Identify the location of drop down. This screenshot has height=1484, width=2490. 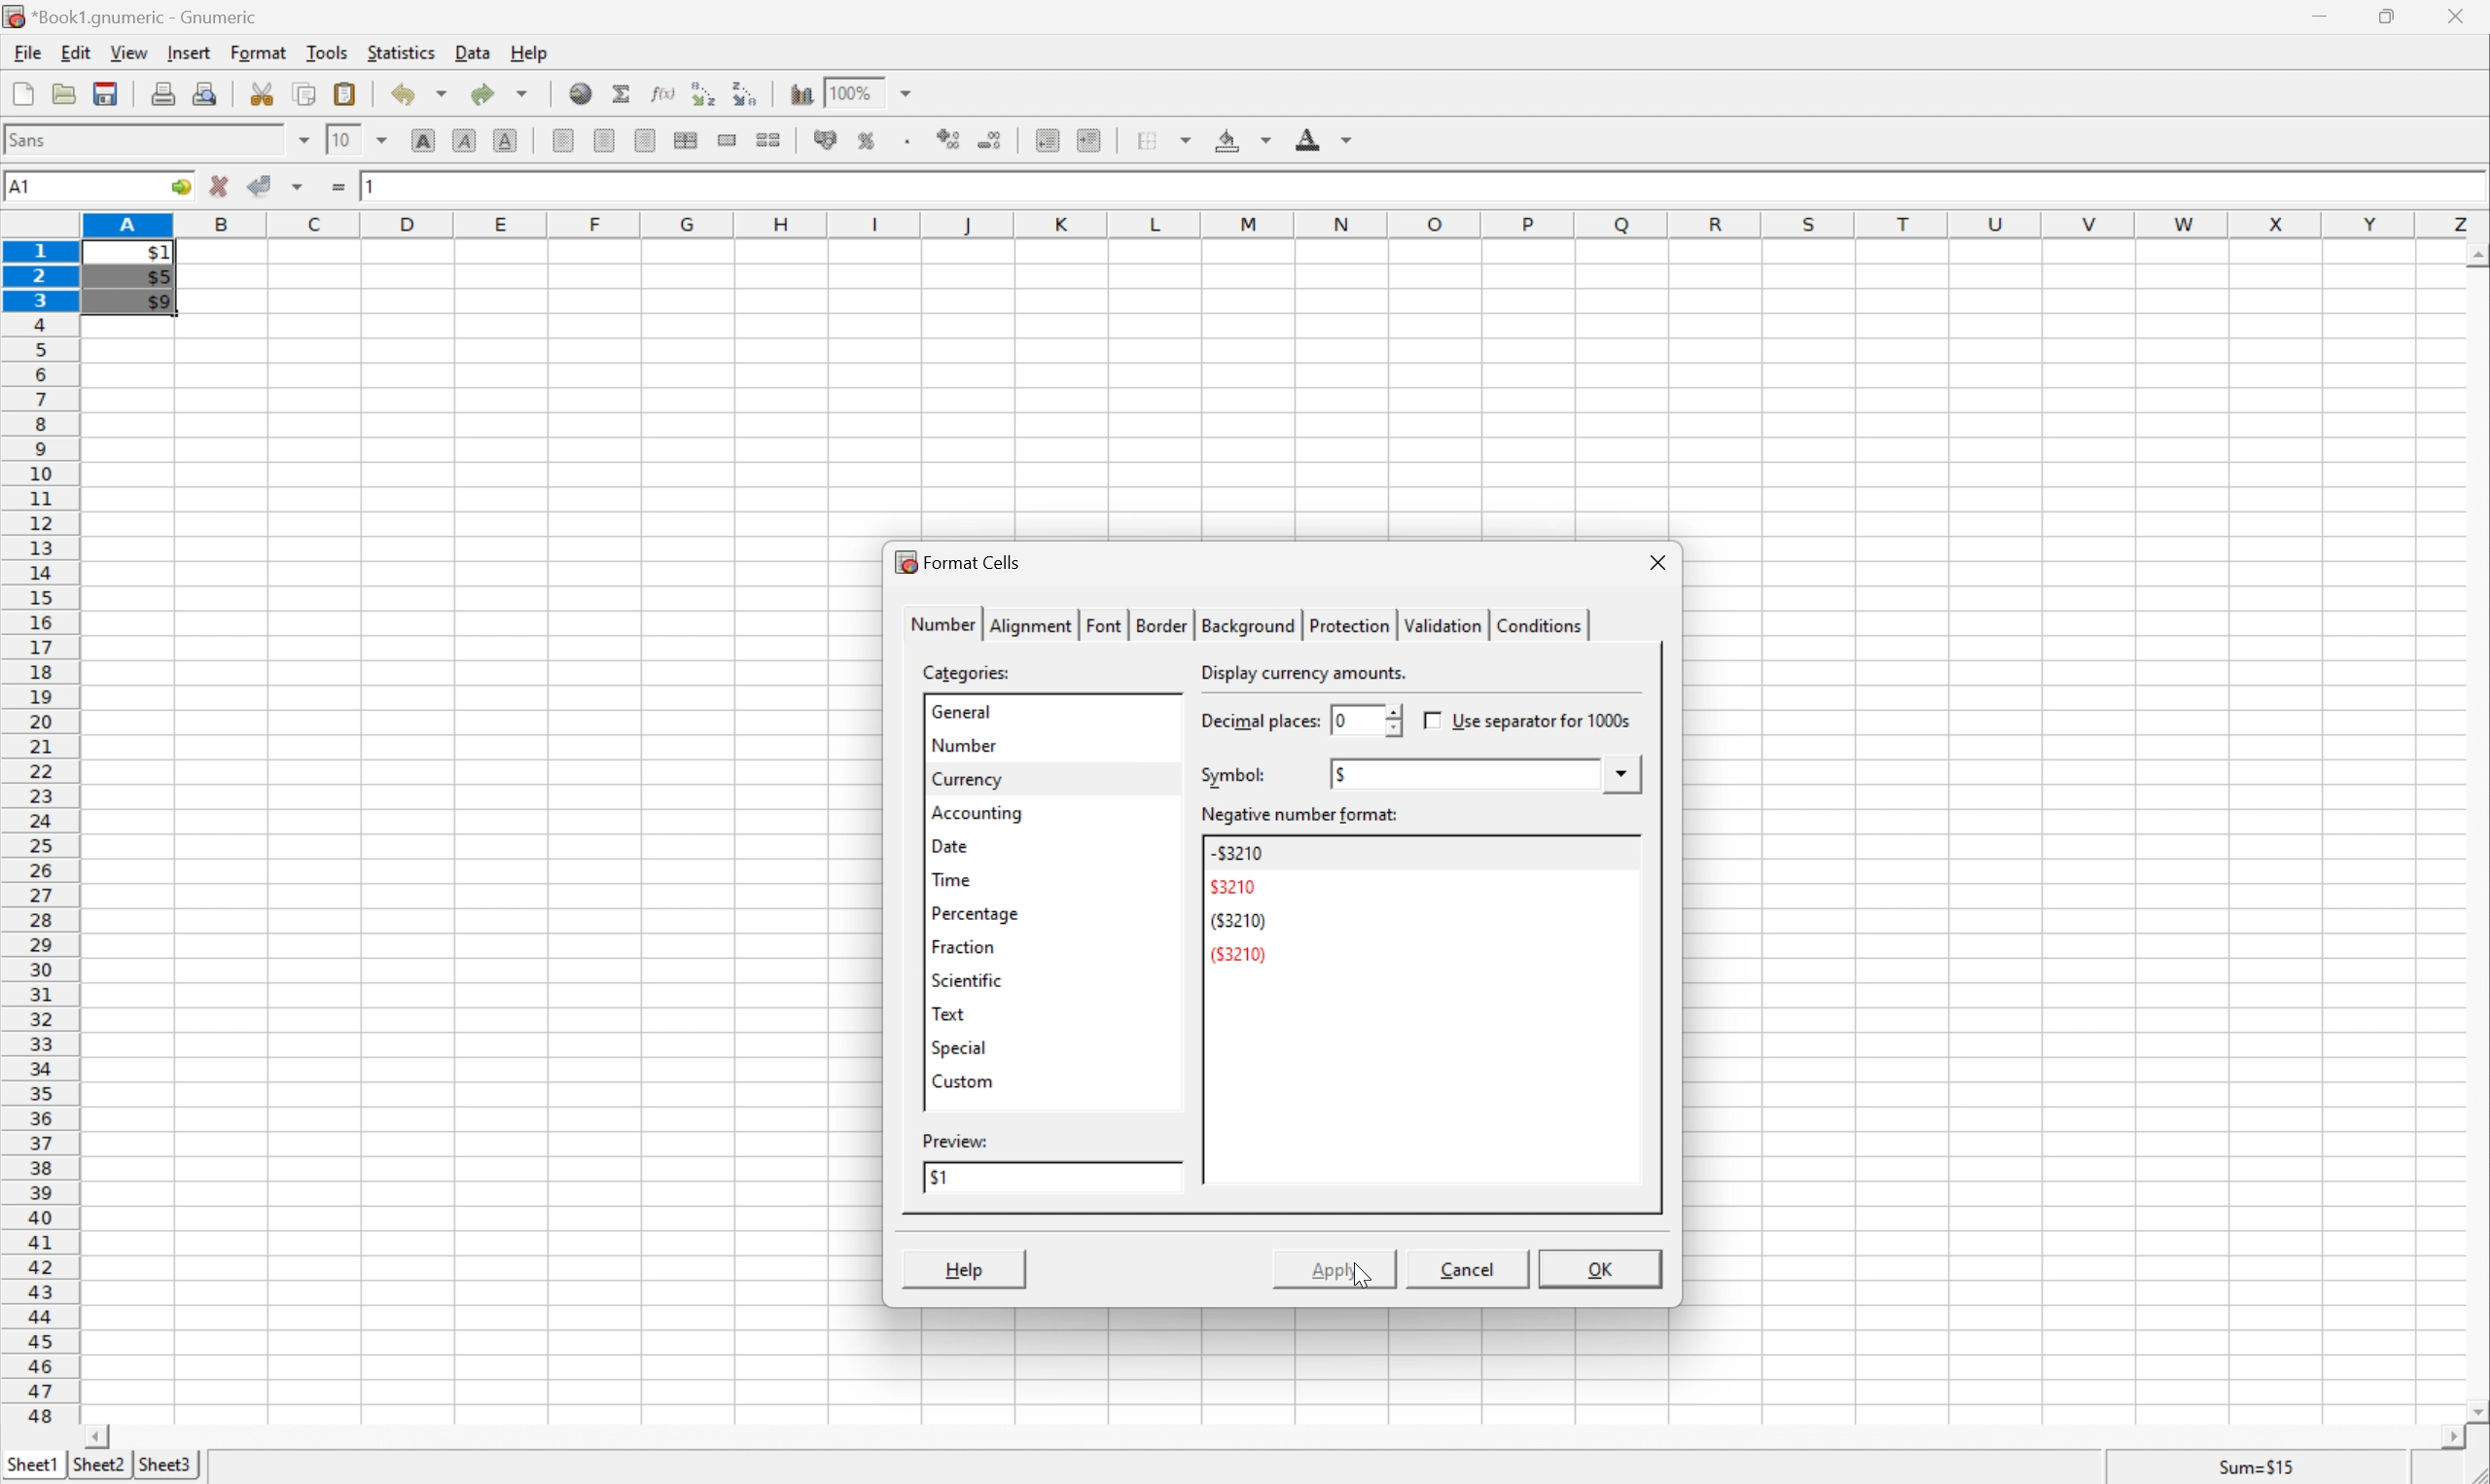
(388, 140).